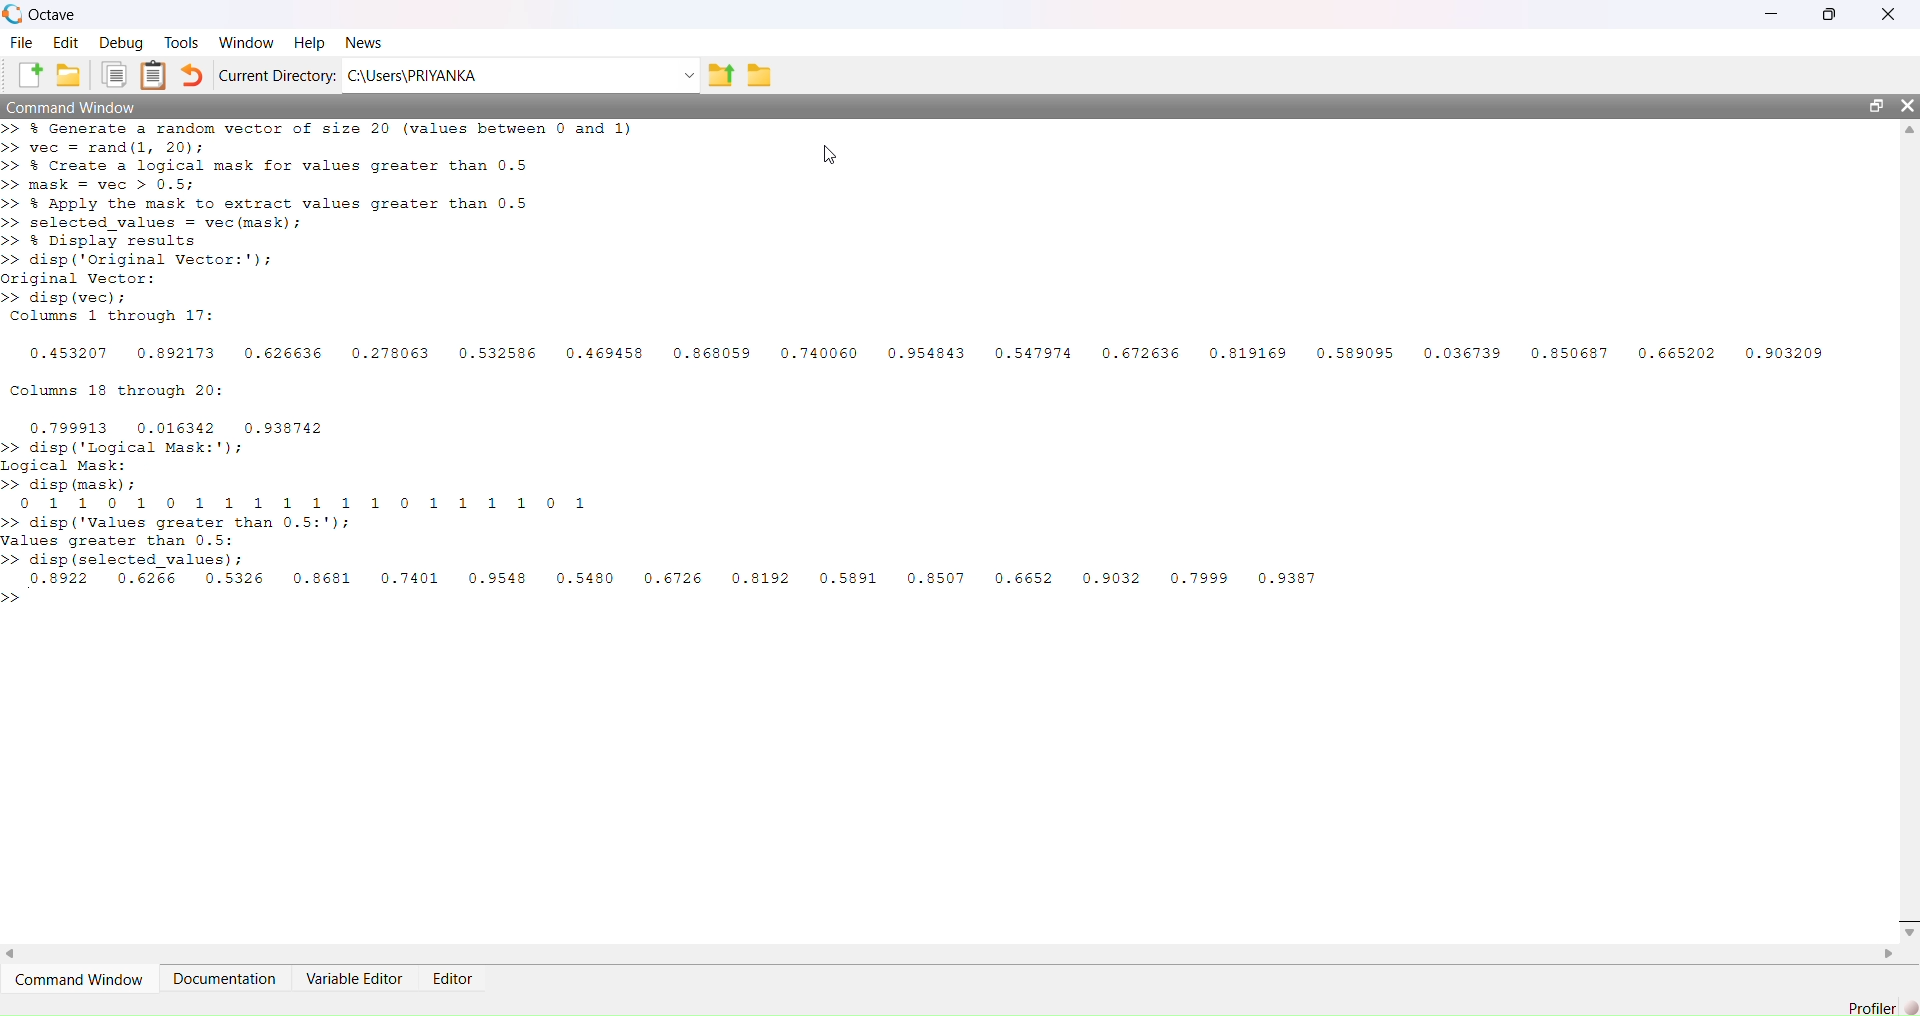  Describe the element at coordinates (226, 979) in the screenshot. I see `Documentation` at that location.